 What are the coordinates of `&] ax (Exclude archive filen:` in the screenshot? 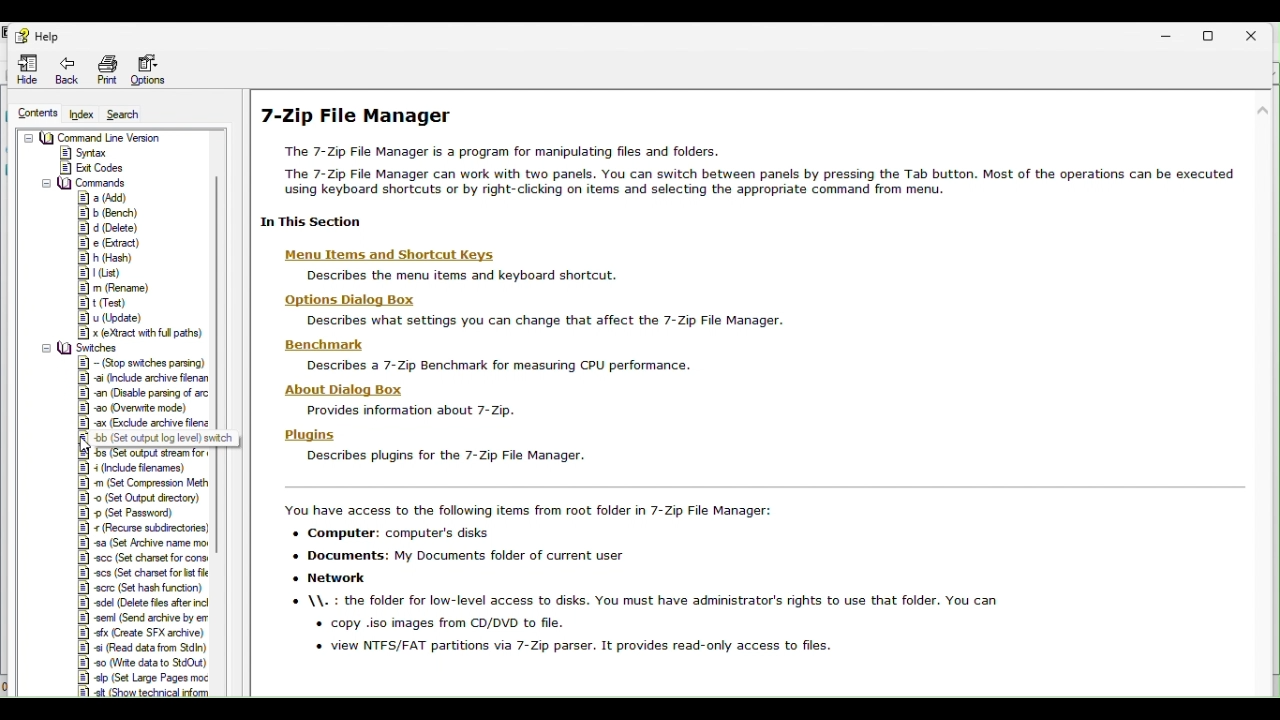 It's located at (146, 424).